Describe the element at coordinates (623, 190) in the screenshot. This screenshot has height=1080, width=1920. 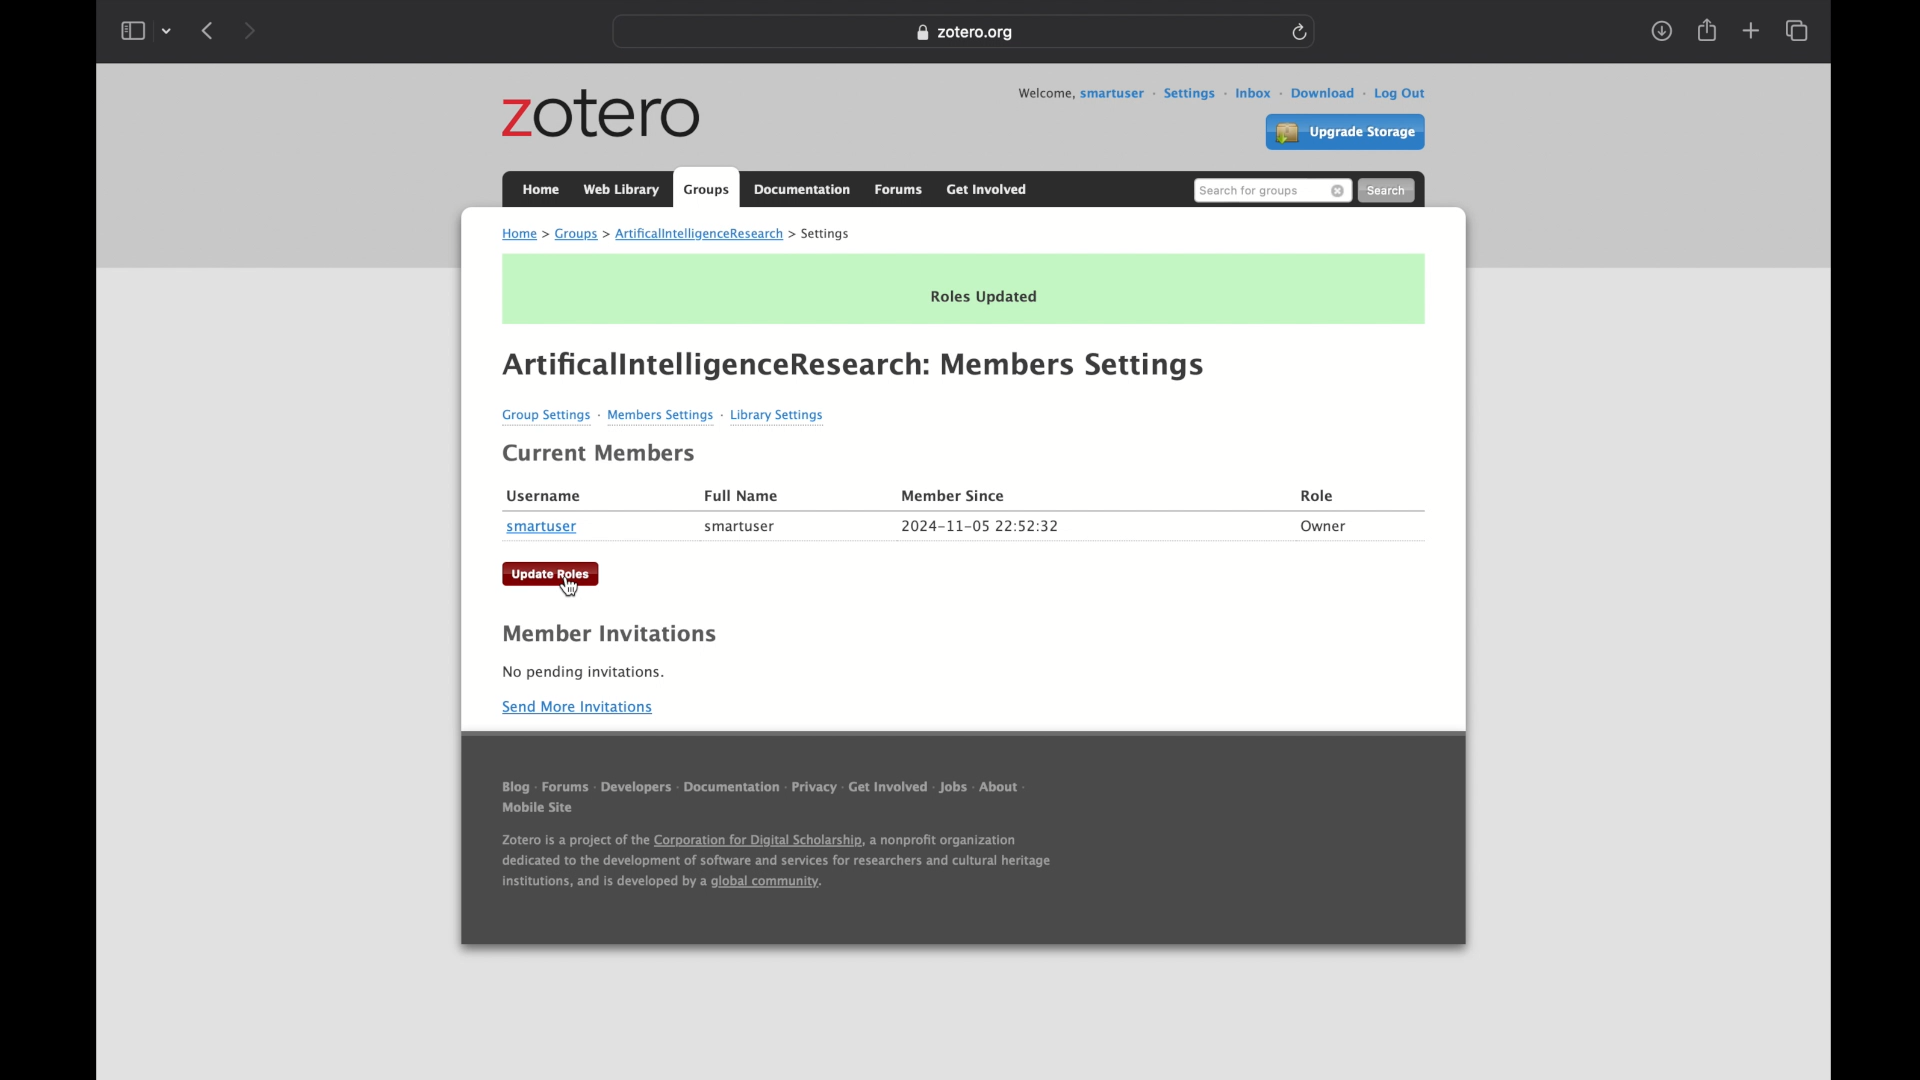
I see `web library` at that location.